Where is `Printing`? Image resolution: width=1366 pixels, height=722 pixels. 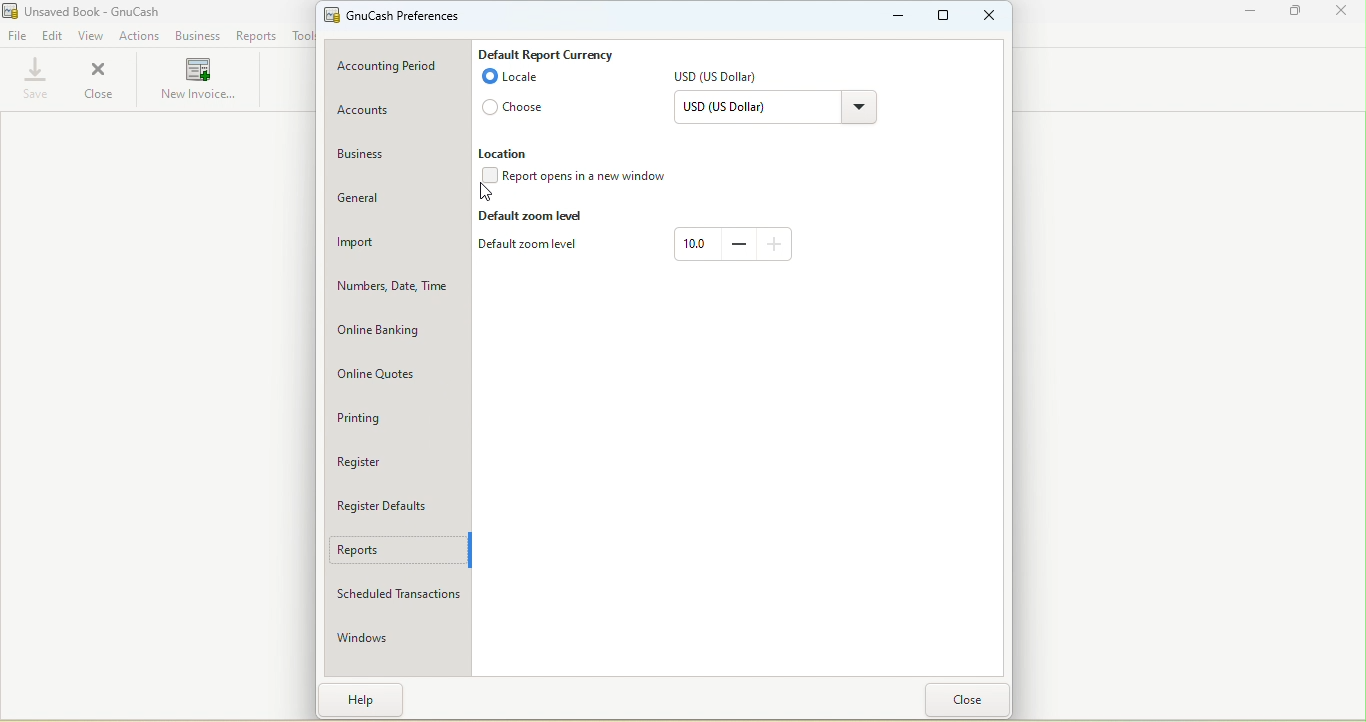 Printing is located at coordinates (396, 420).